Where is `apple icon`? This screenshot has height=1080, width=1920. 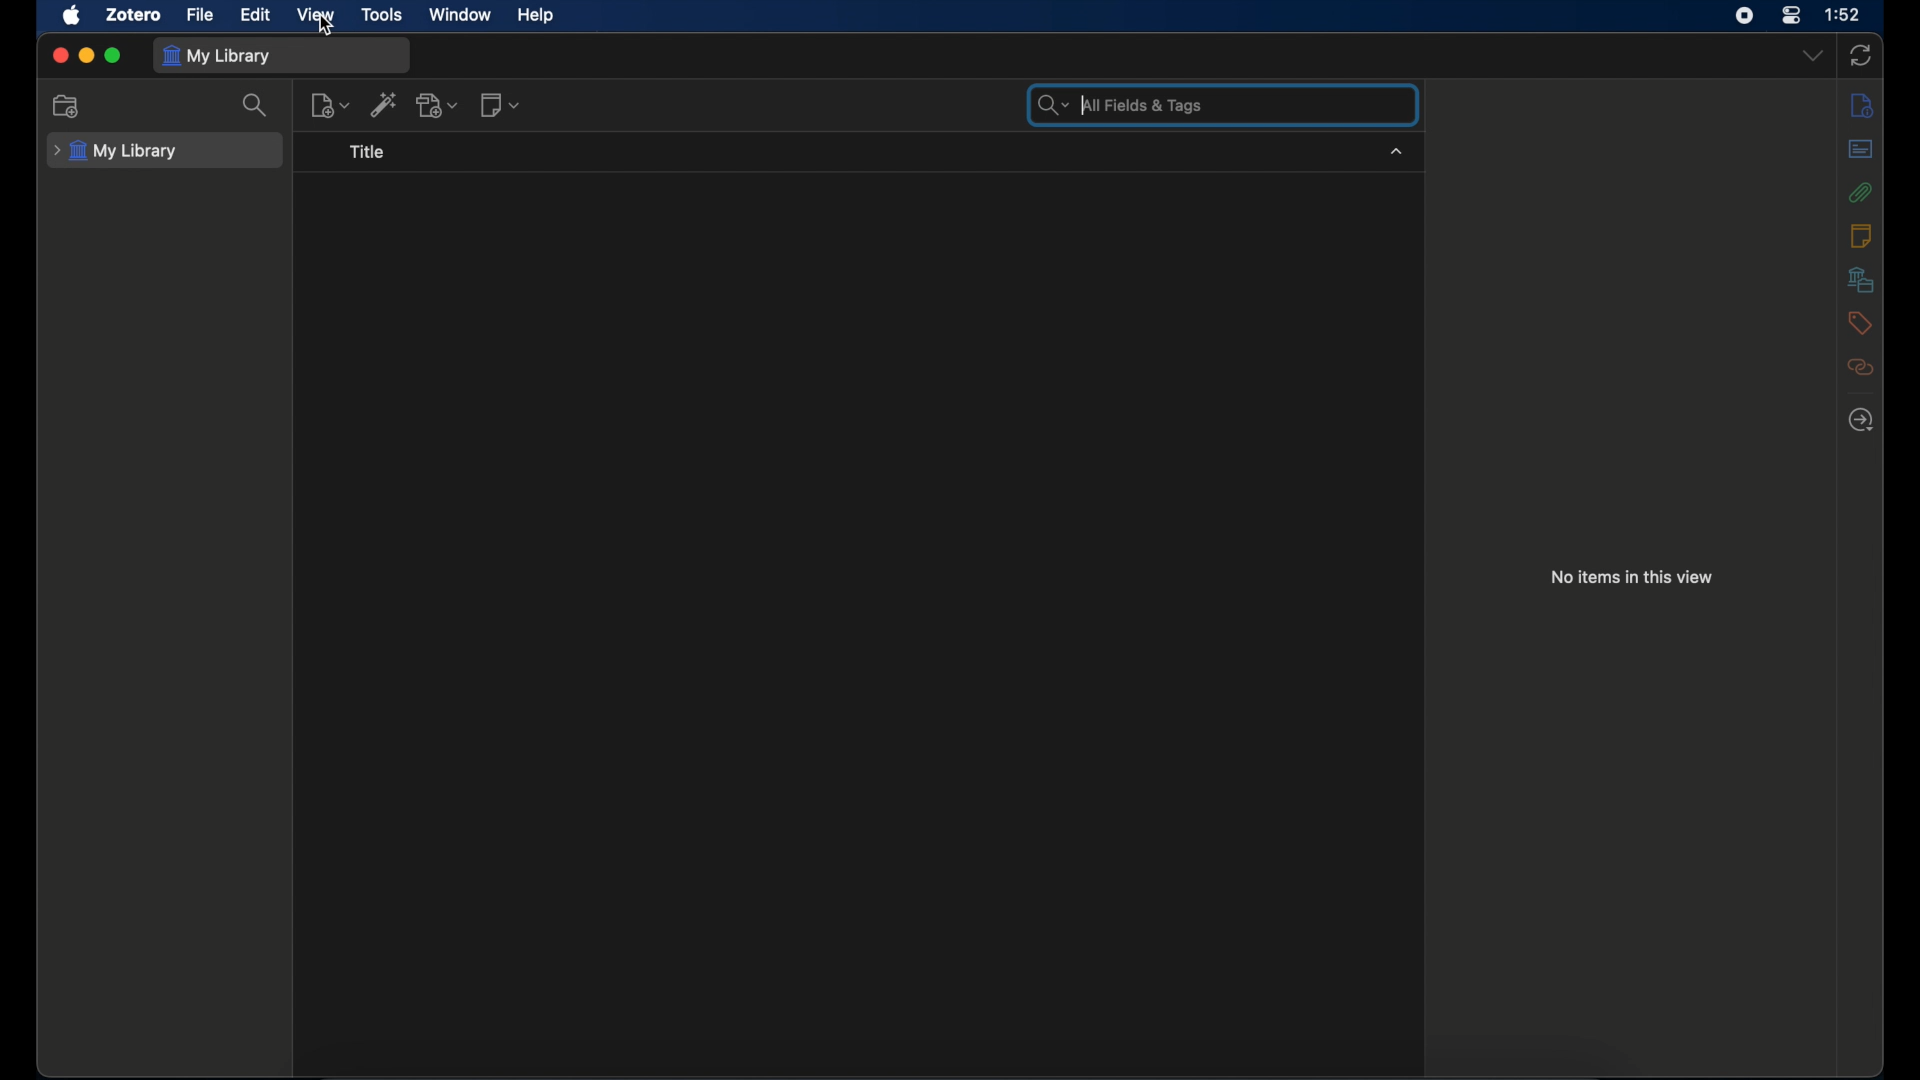
apple icon is located at coordinates (73, 16).